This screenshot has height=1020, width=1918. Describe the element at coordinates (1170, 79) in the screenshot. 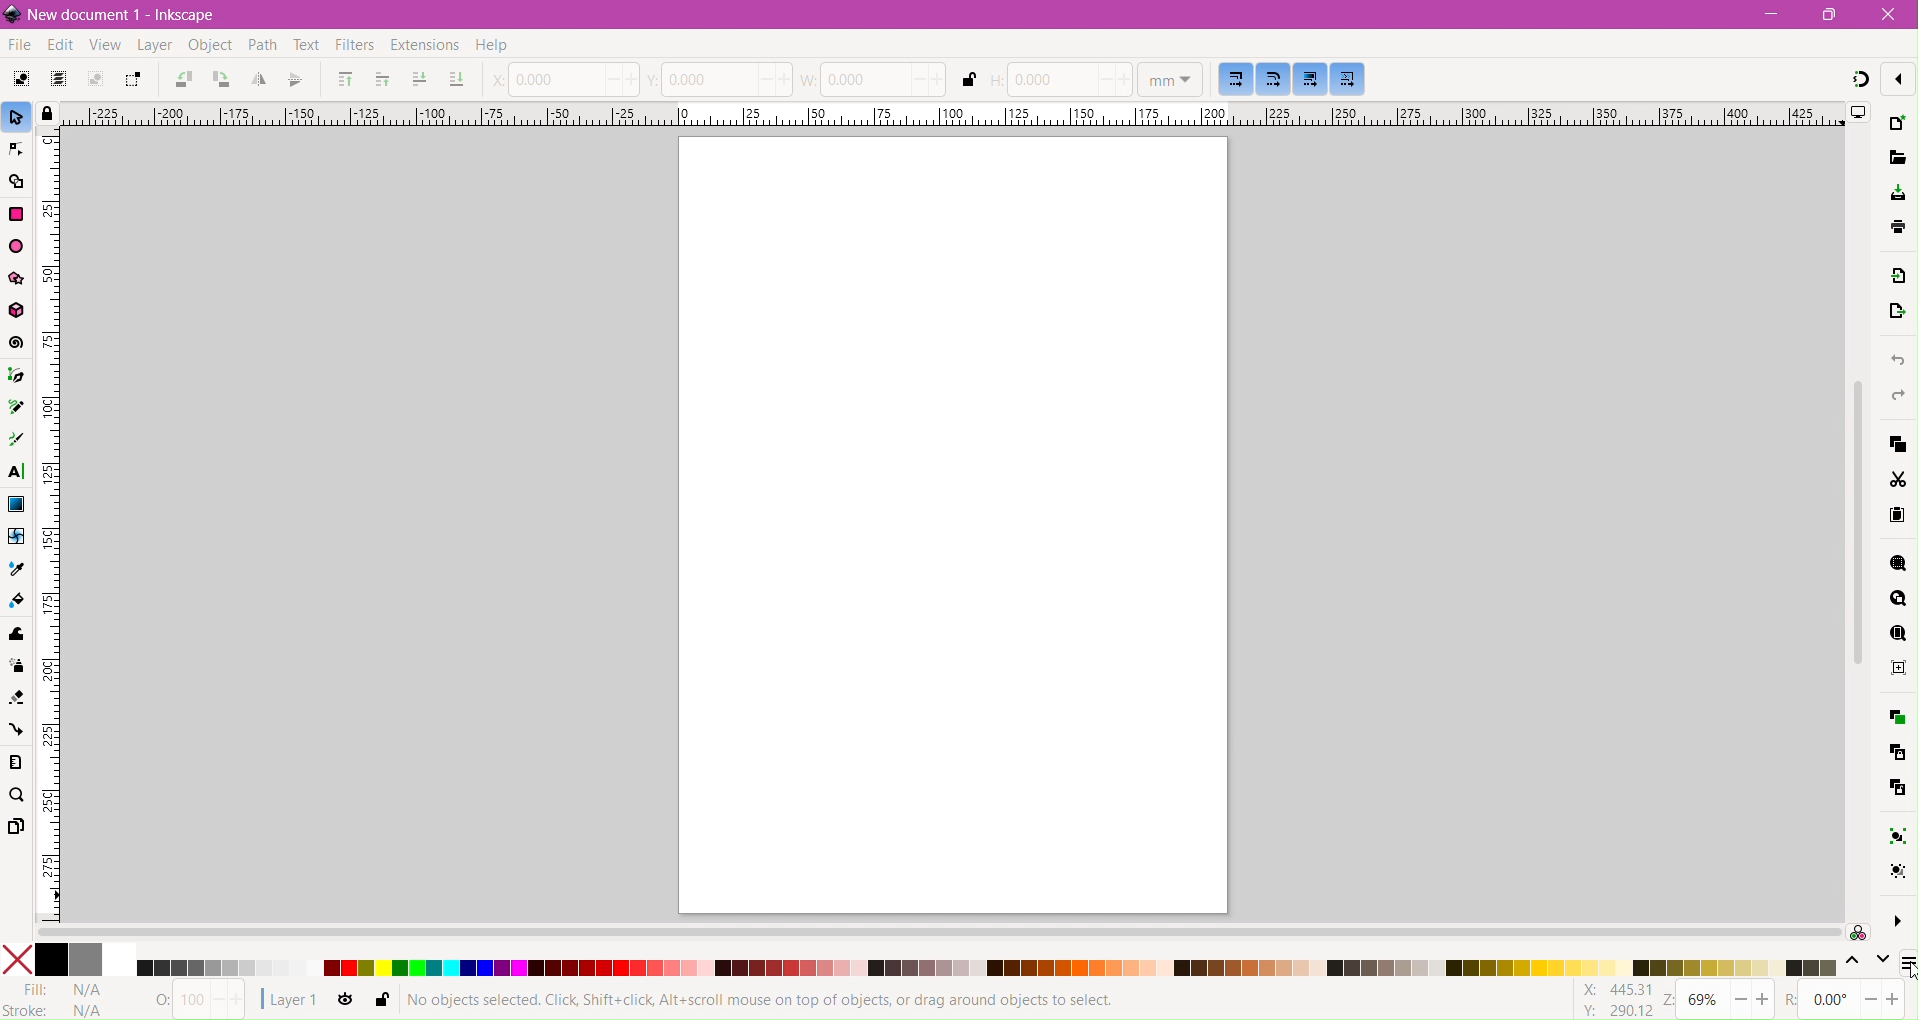

I see `Set Ruler dimension` at that location.